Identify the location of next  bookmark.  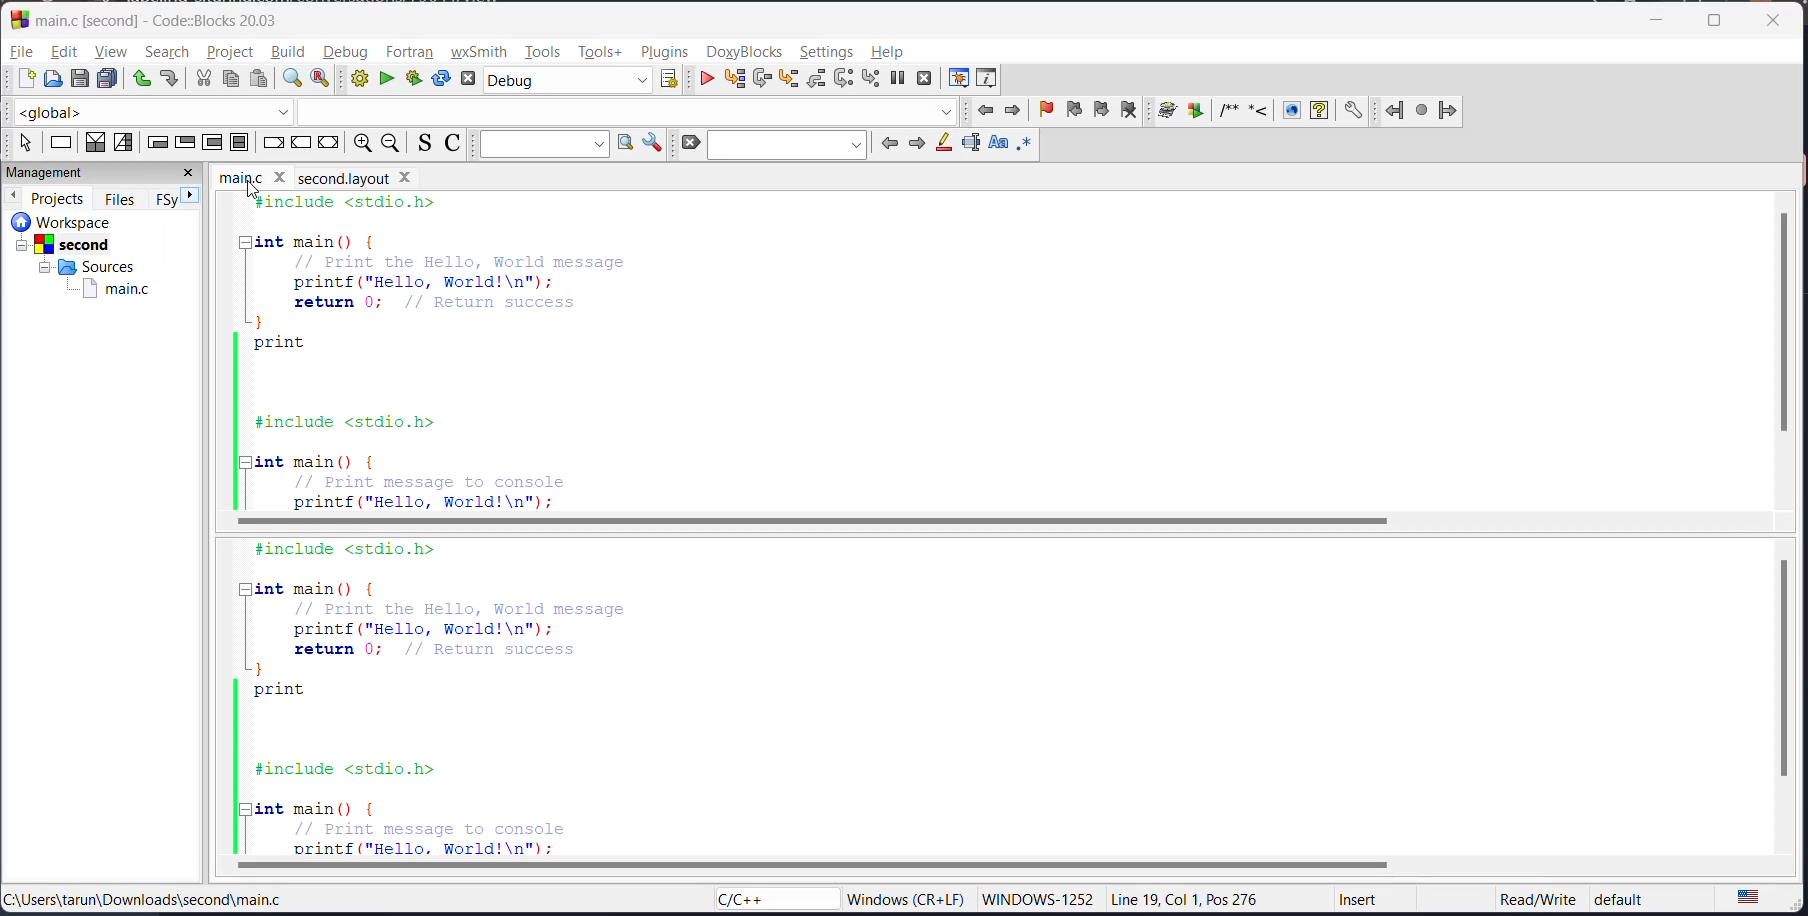
(1101, 109).